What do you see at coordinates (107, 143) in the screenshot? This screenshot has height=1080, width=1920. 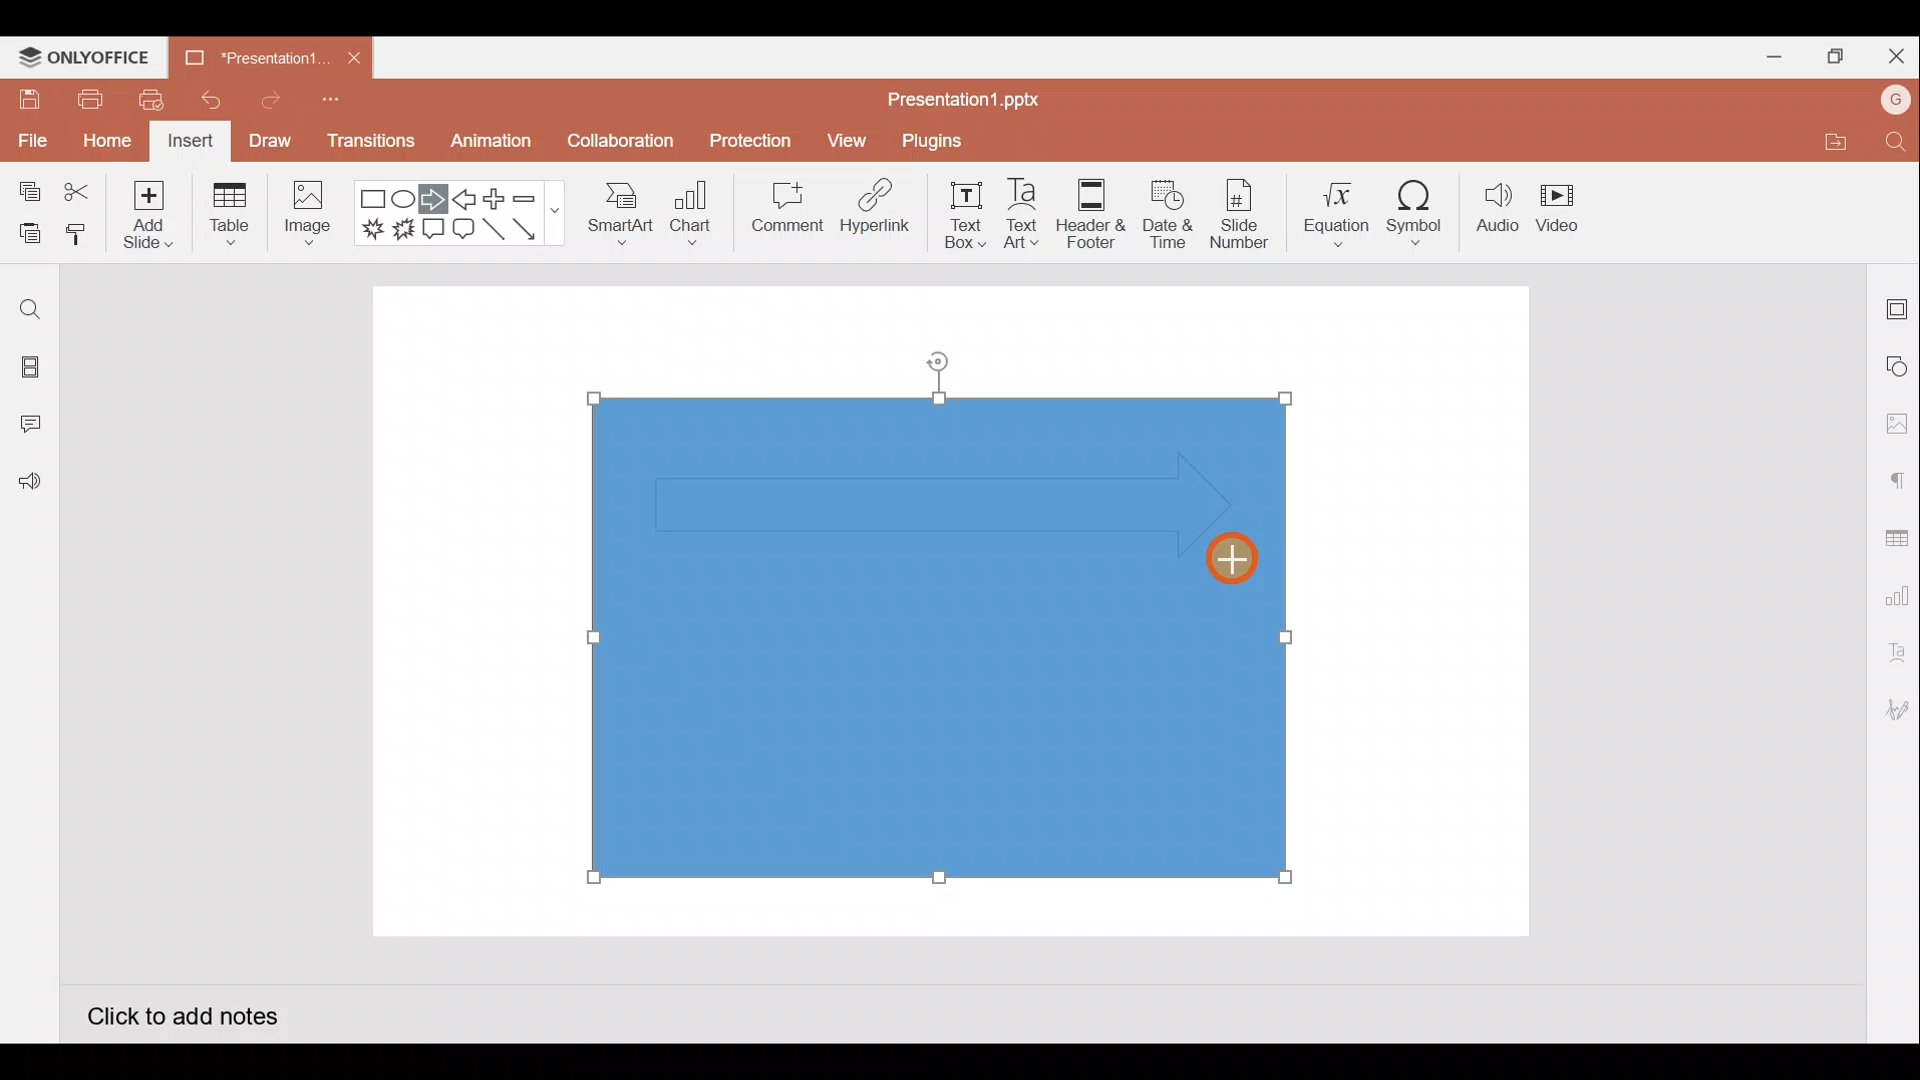 I see `Home` at bounding box center [107, 143].